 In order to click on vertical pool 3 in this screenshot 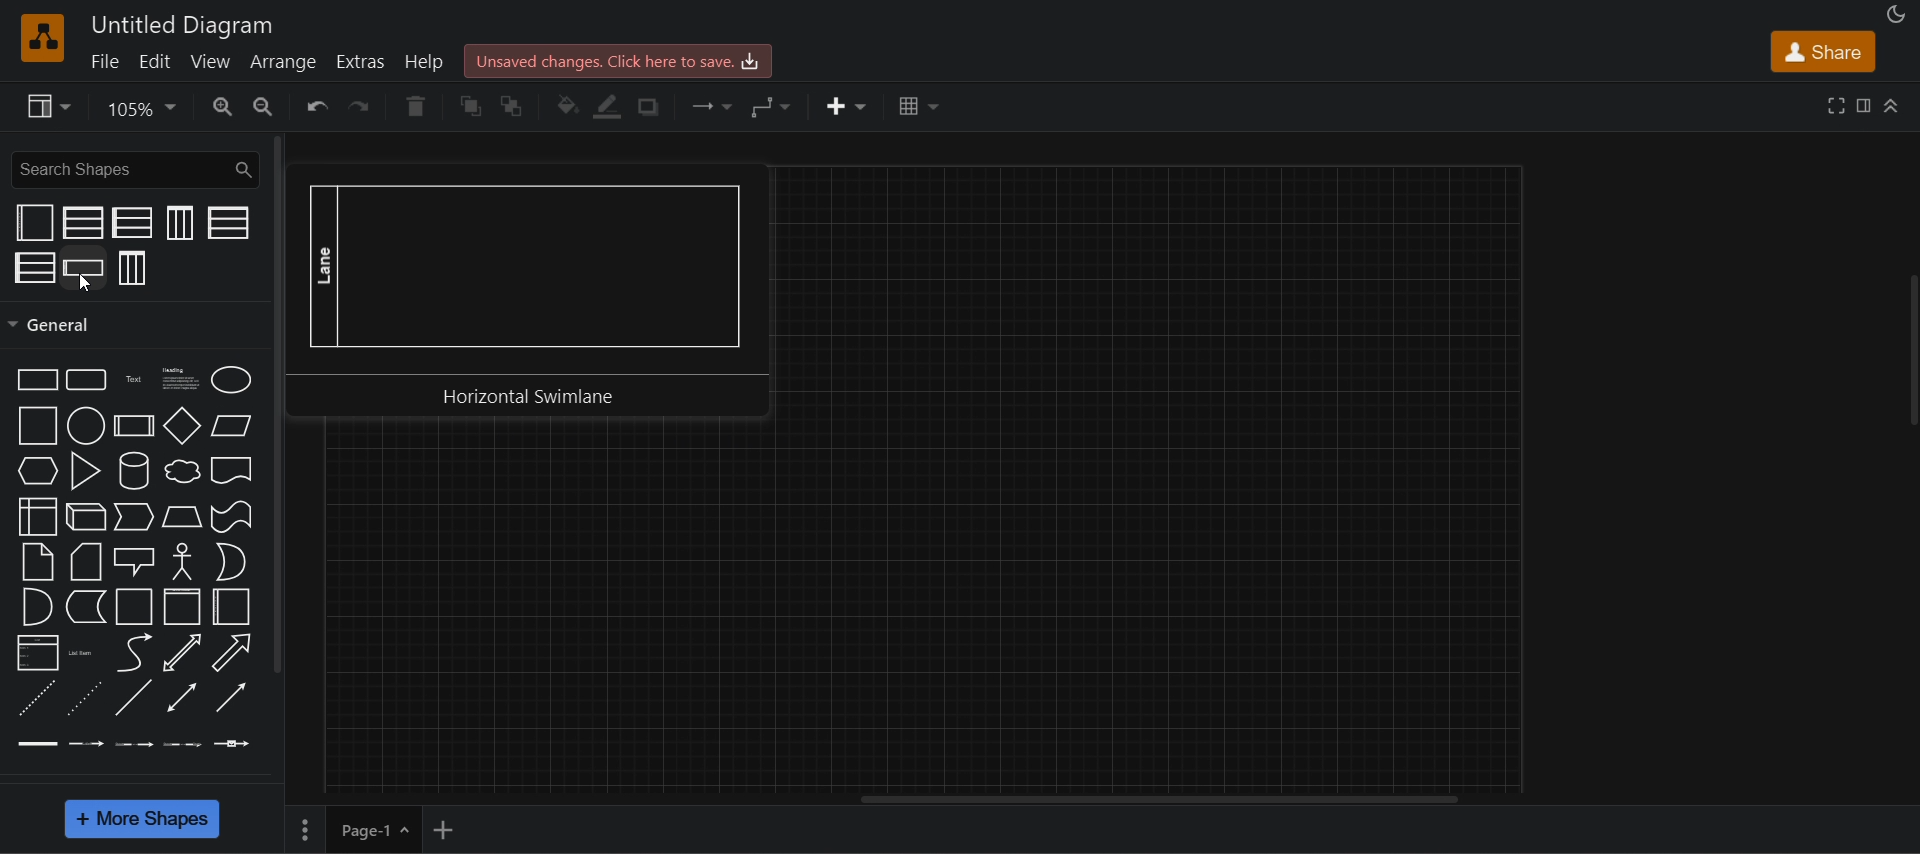, I will do `click(134, 268)`.